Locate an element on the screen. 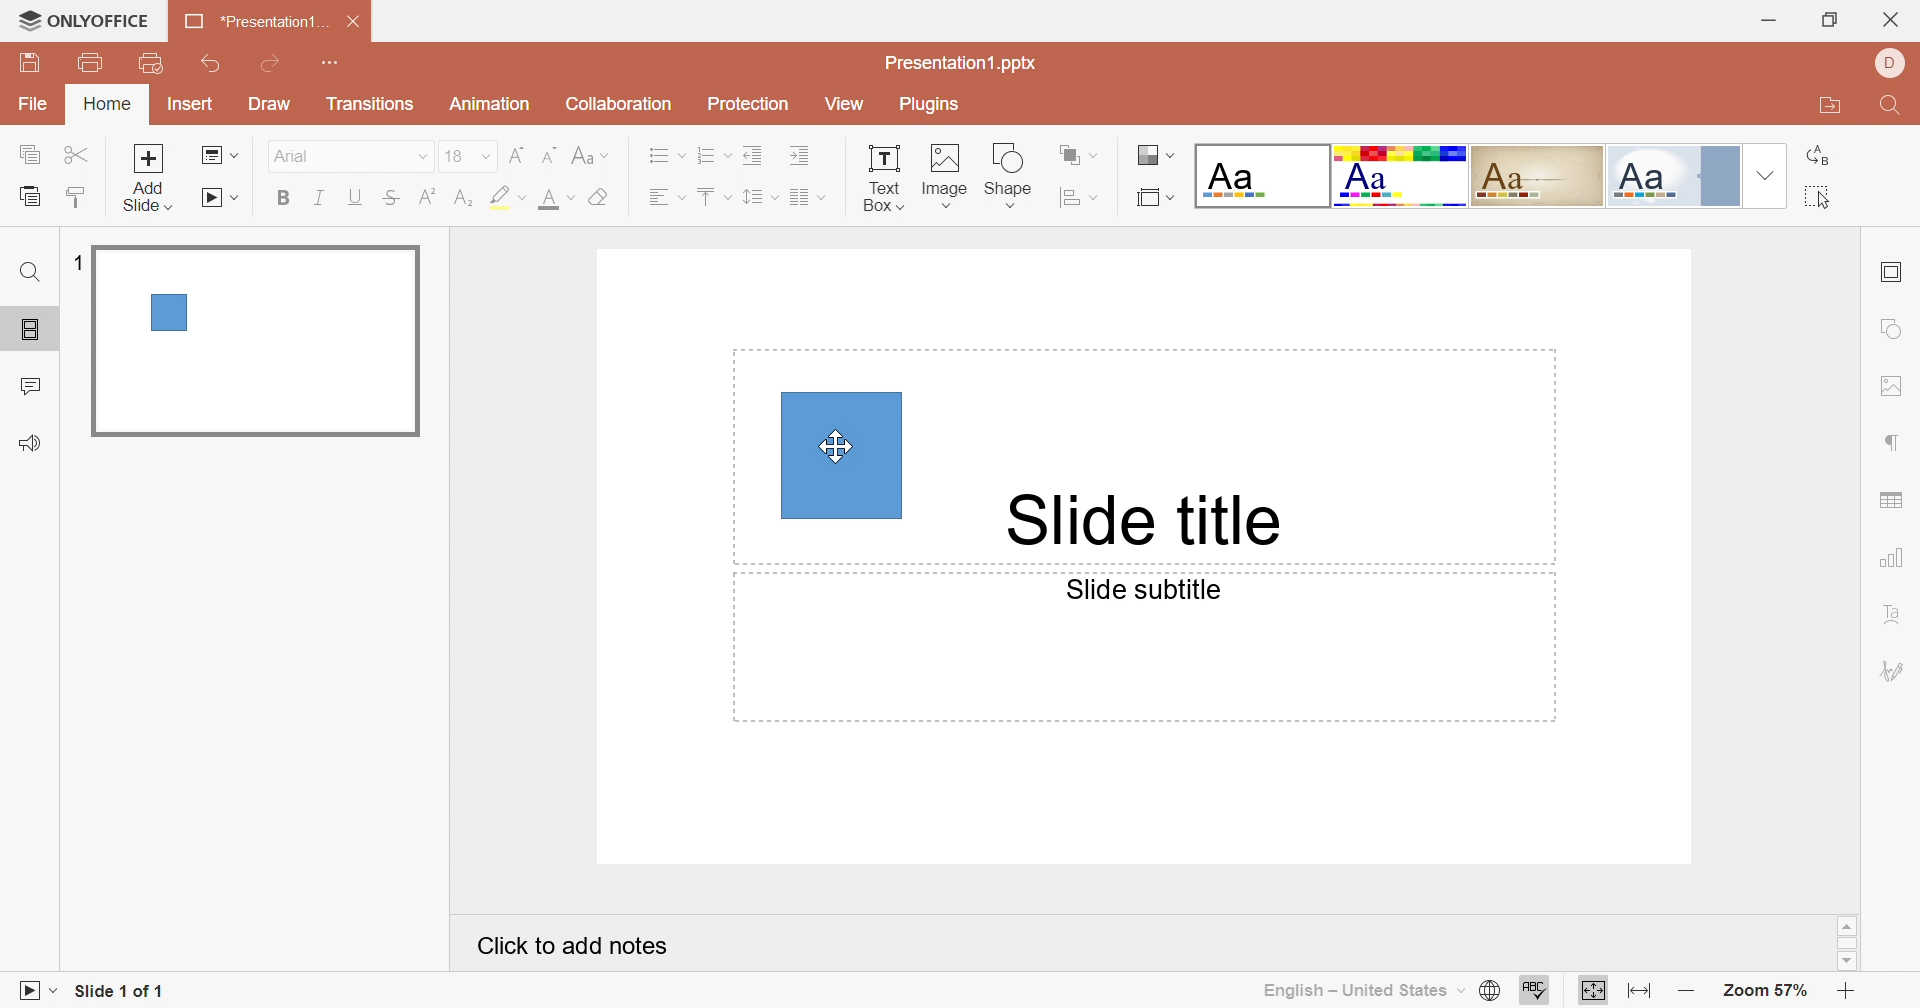 The height and width of the screenshot is (1008, 1920). Arrange shape is located at coordinates (1081, 153).